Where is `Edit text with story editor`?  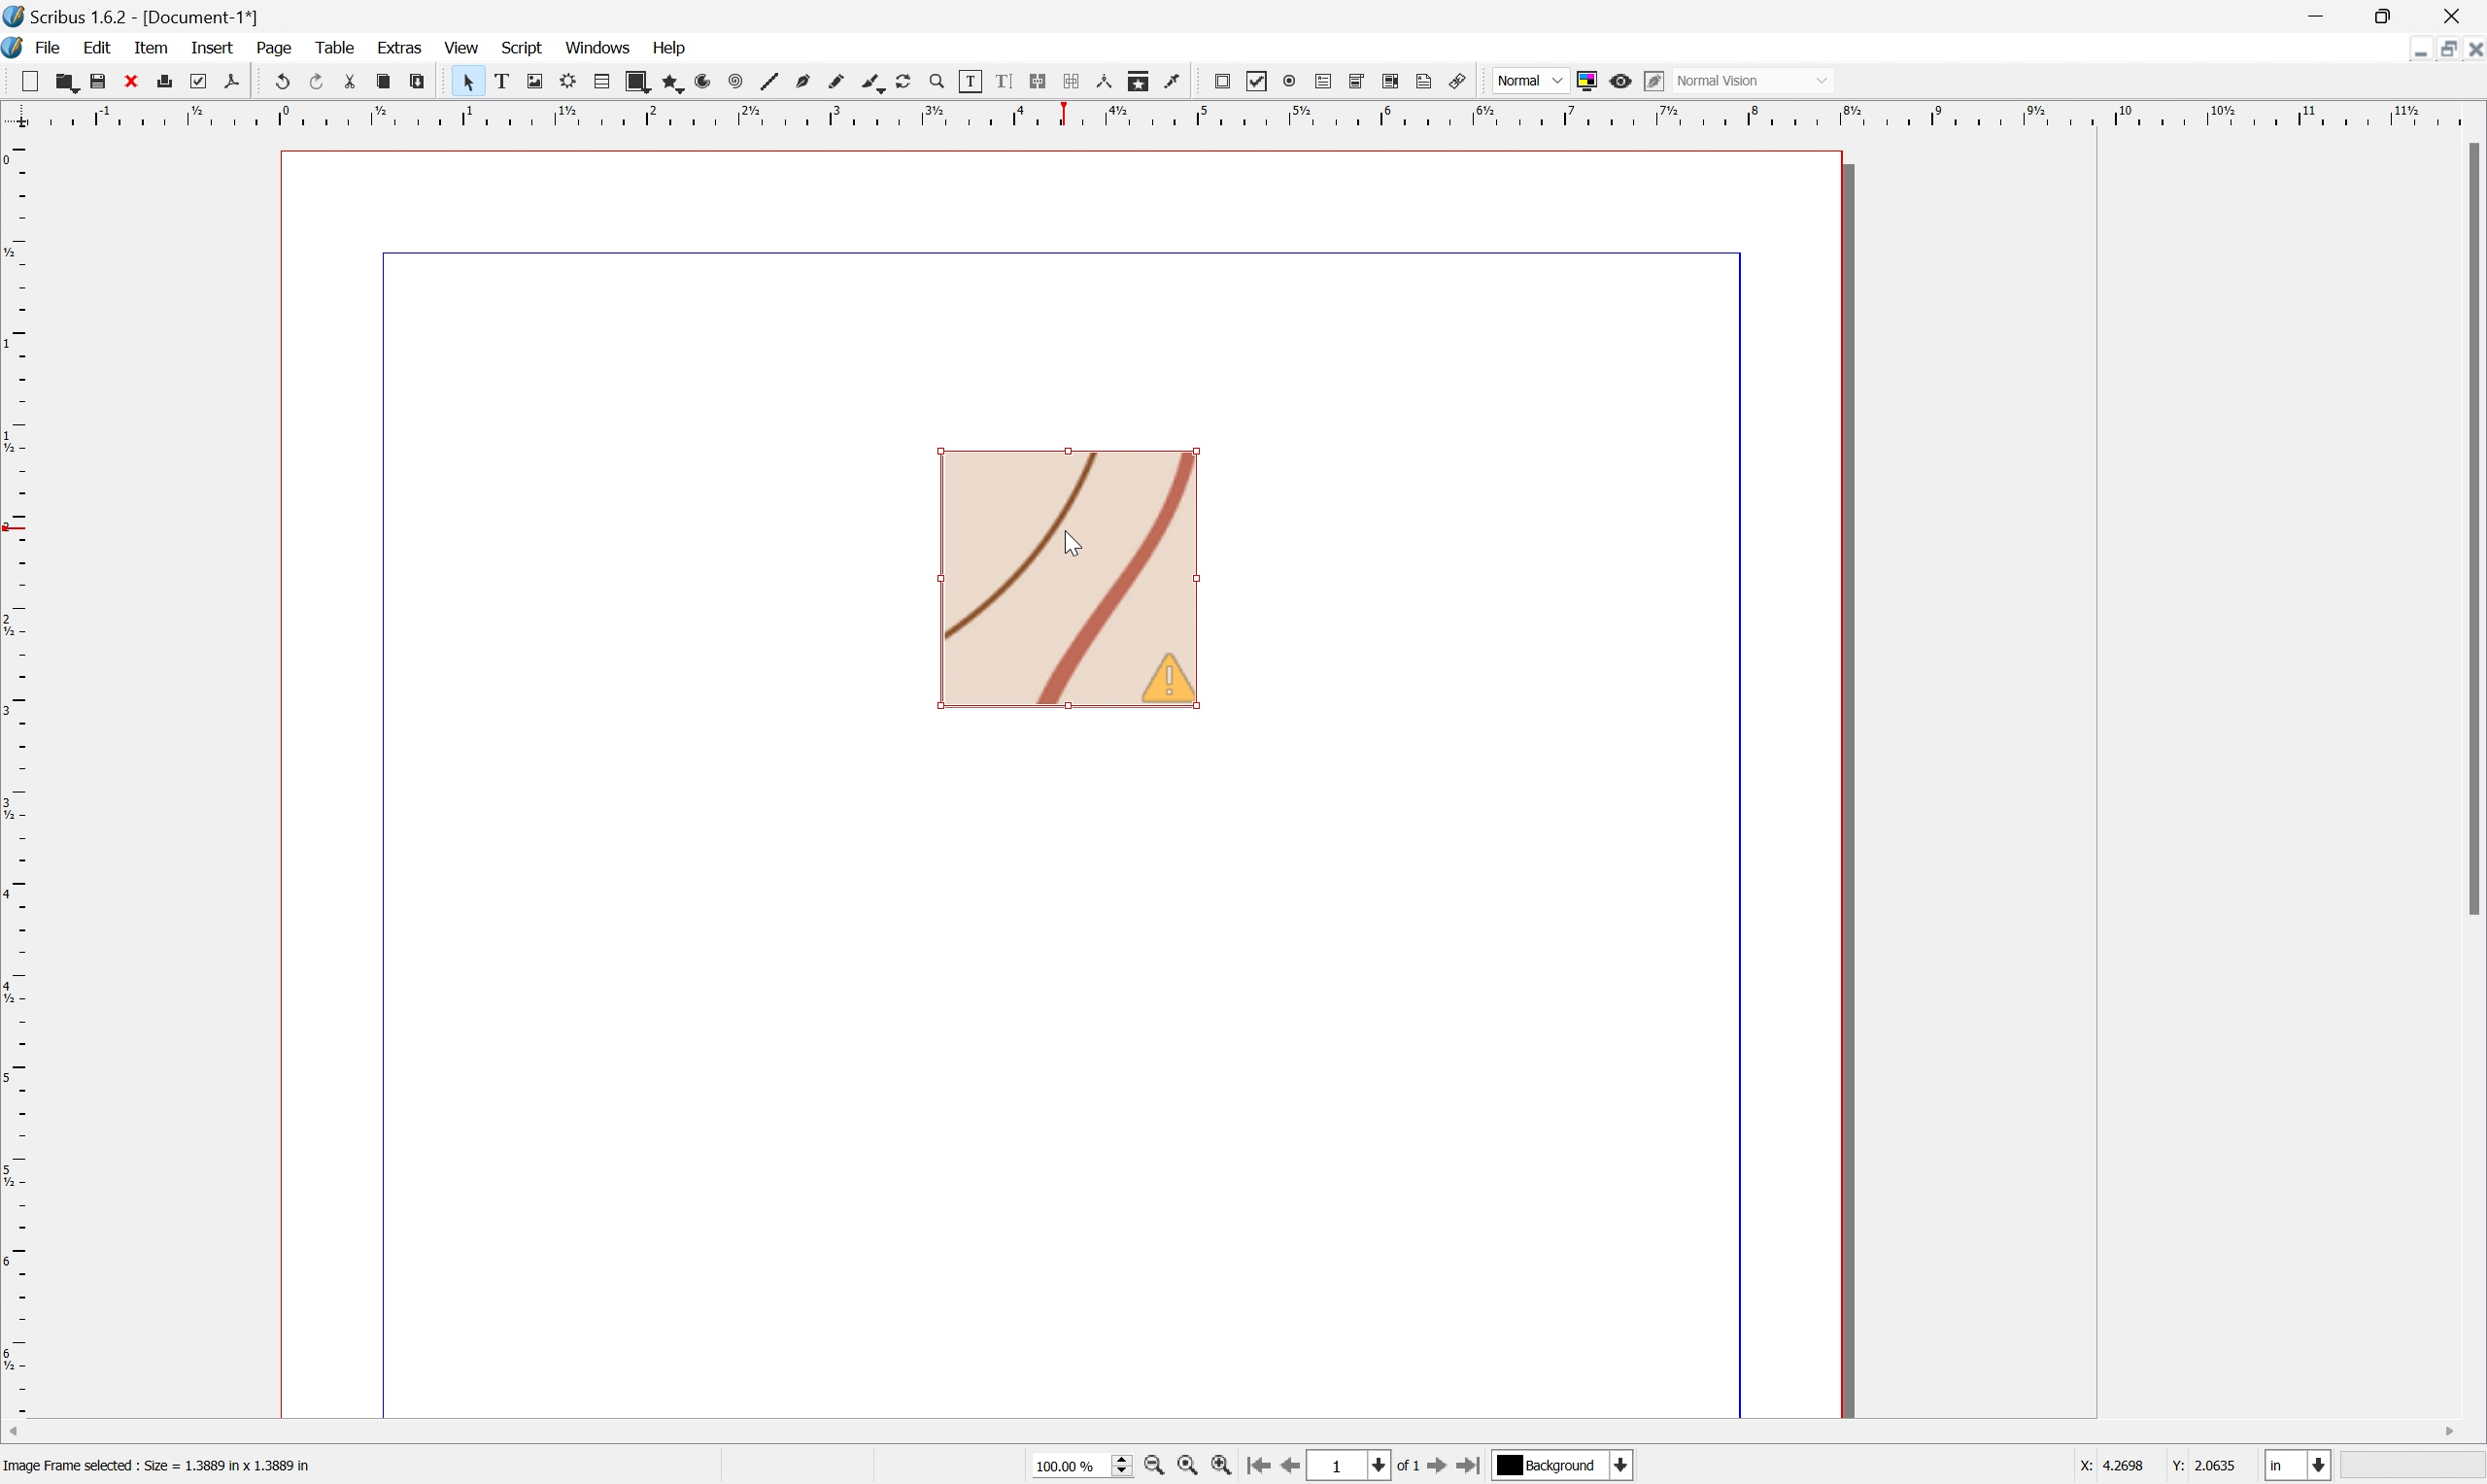 Edit text with story editor is located at coordinates (1013, 81).